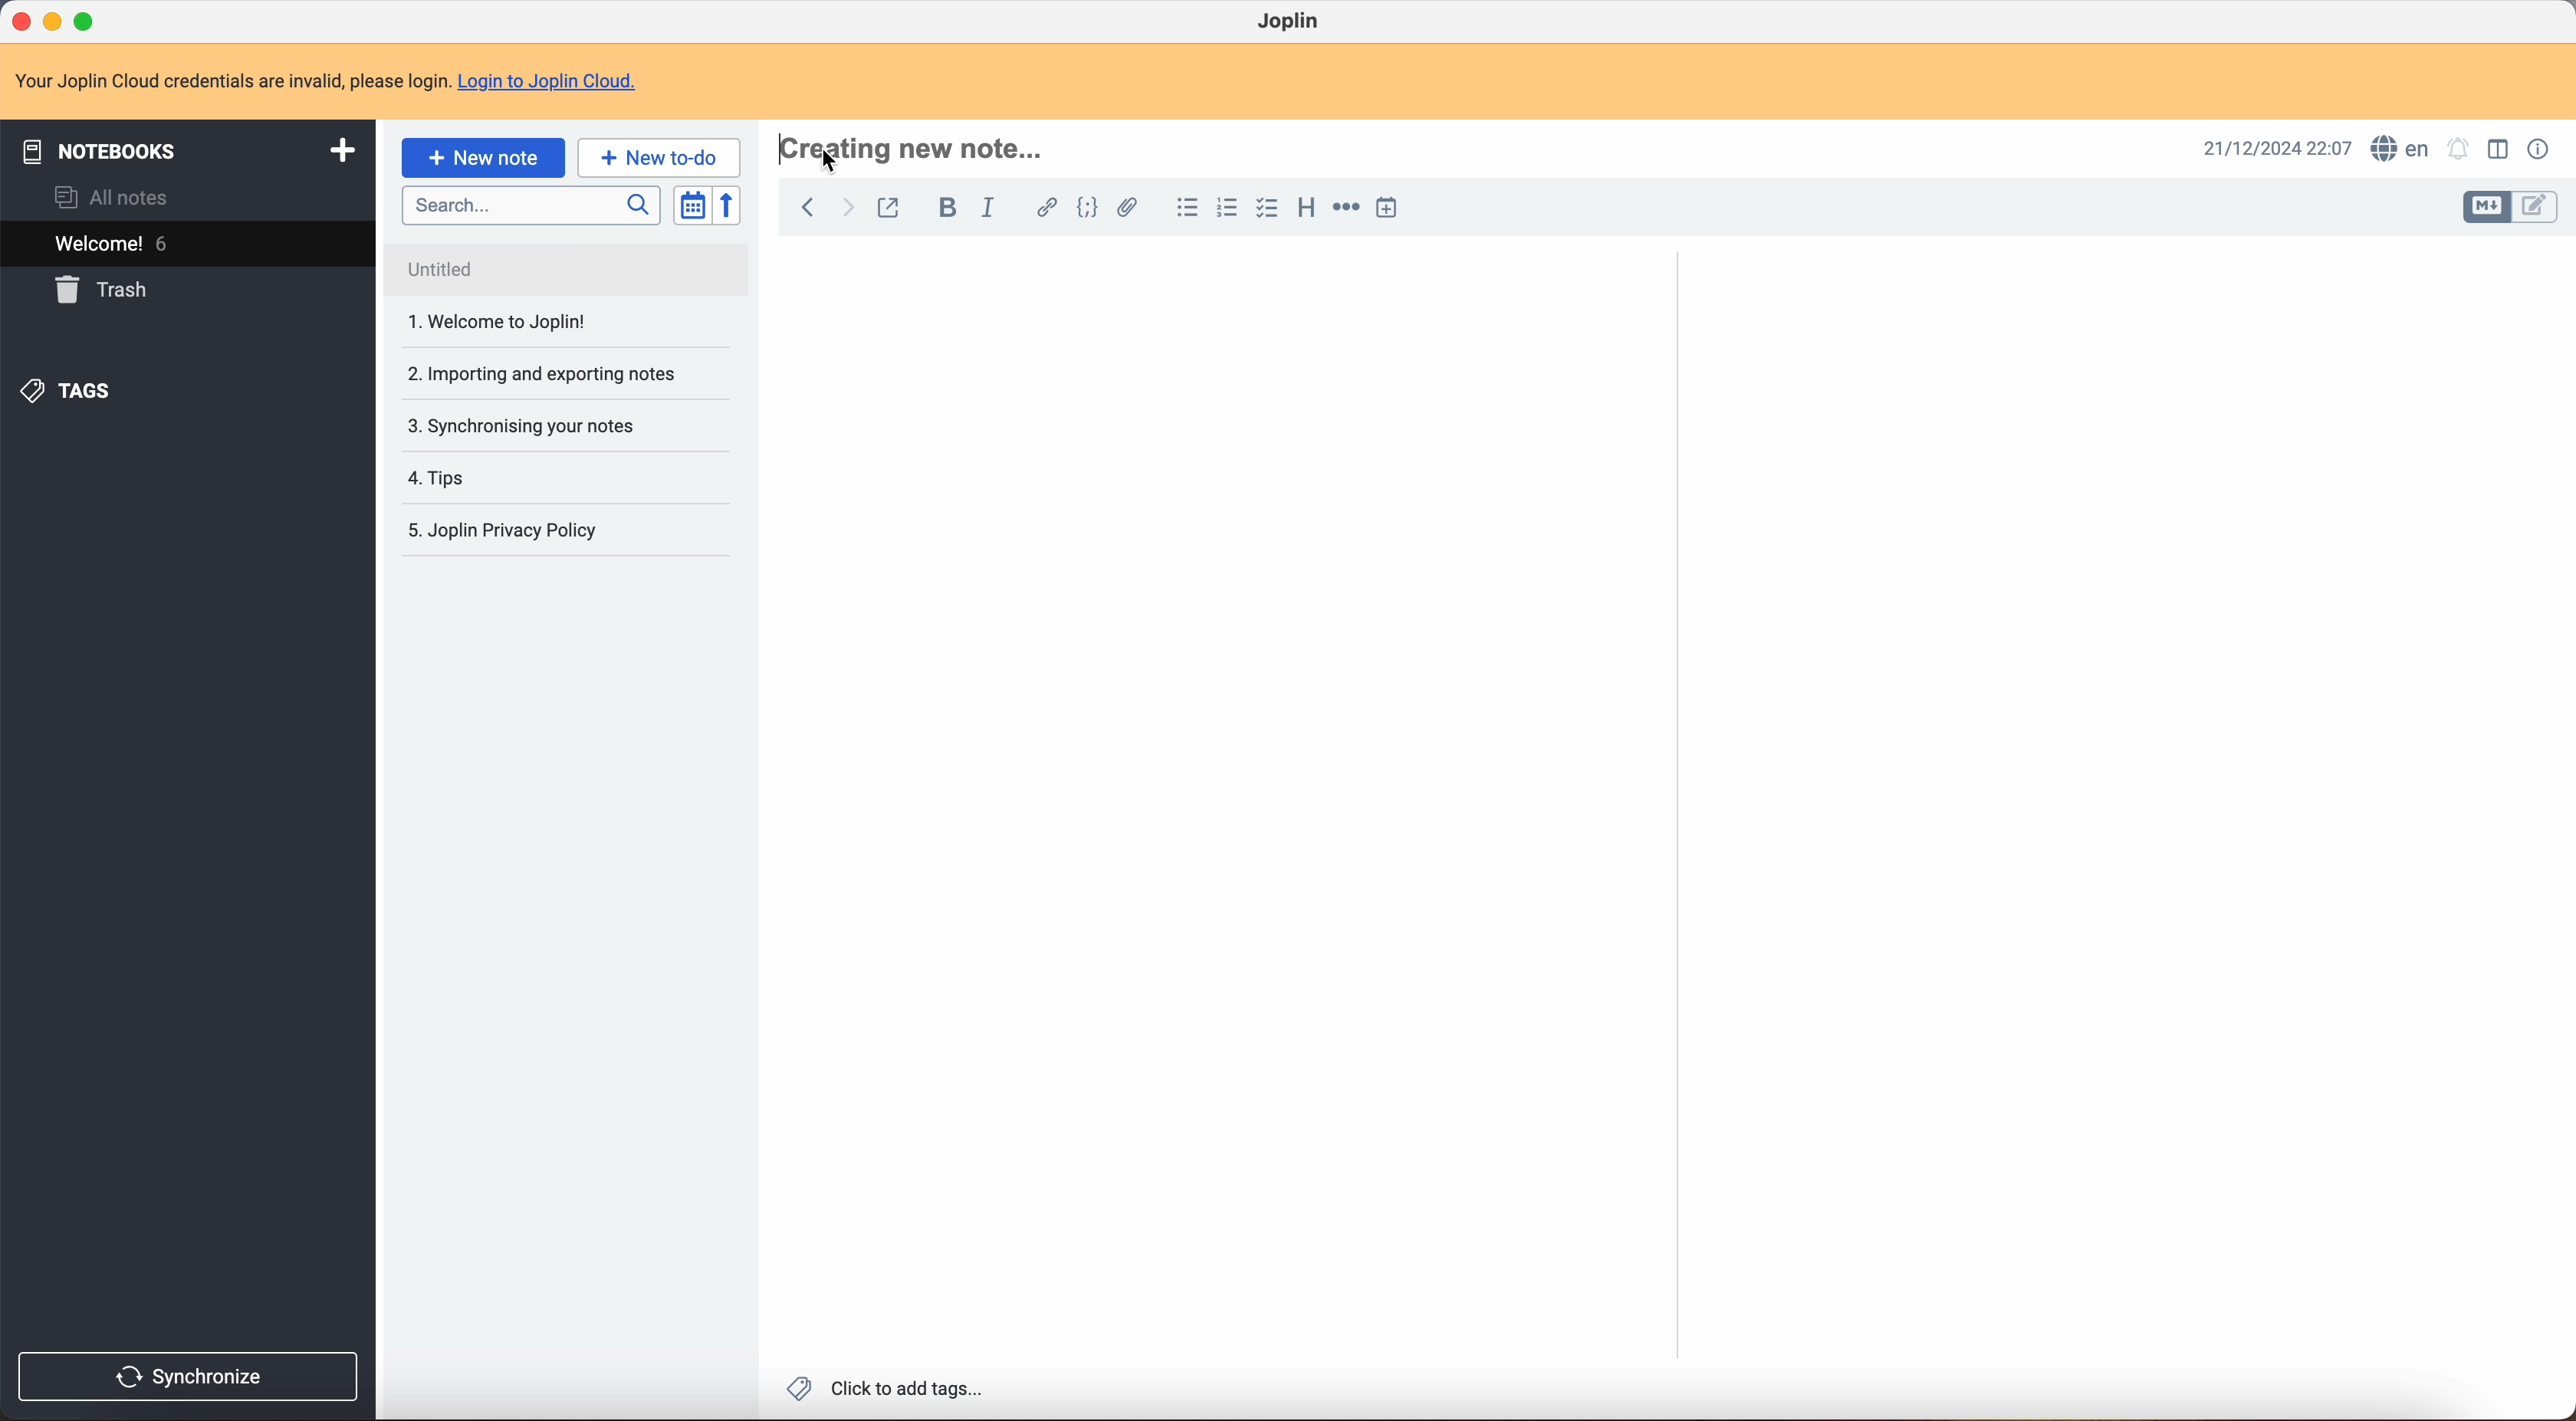 The image size is (2576, 1421). I want to click on toggle external editing, so click(887, 207).